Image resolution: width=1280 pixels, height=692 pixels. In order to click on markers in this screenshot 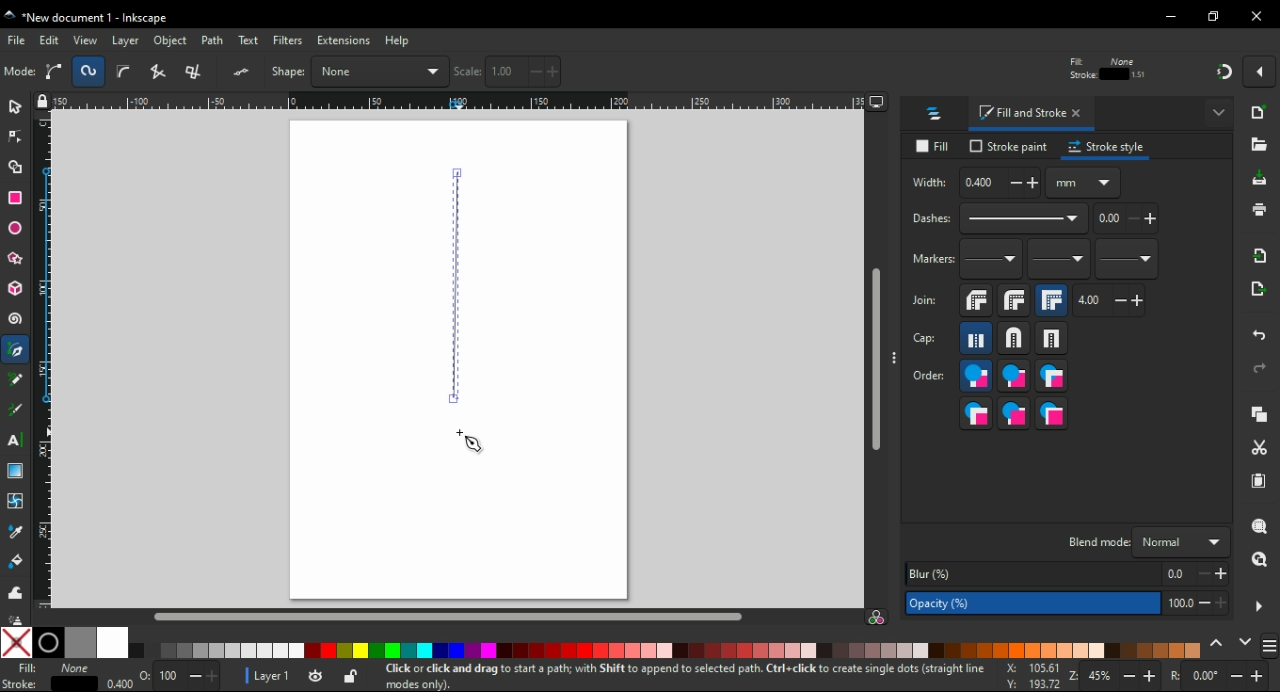, I will do `click(931, 259)`.